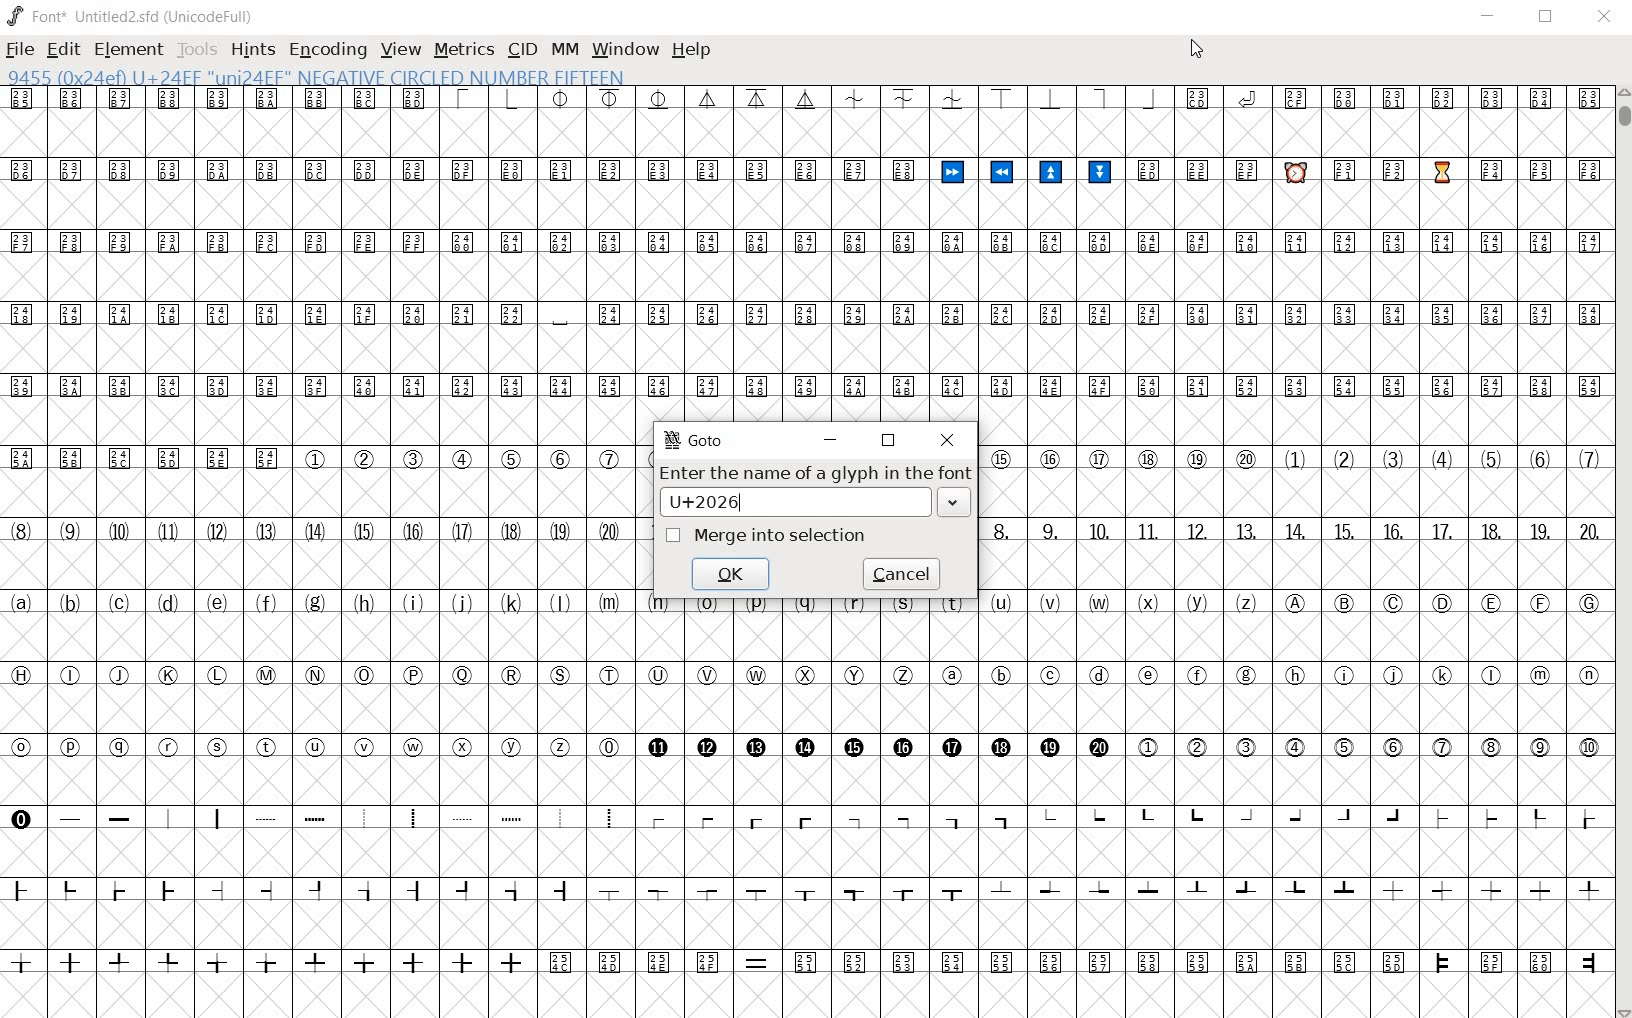 The height and width of the screenshot is (1018, 1632). Describe the element at coordinates (1622, 552) in the screenshot. I see `SCROLLBAR` at that location.